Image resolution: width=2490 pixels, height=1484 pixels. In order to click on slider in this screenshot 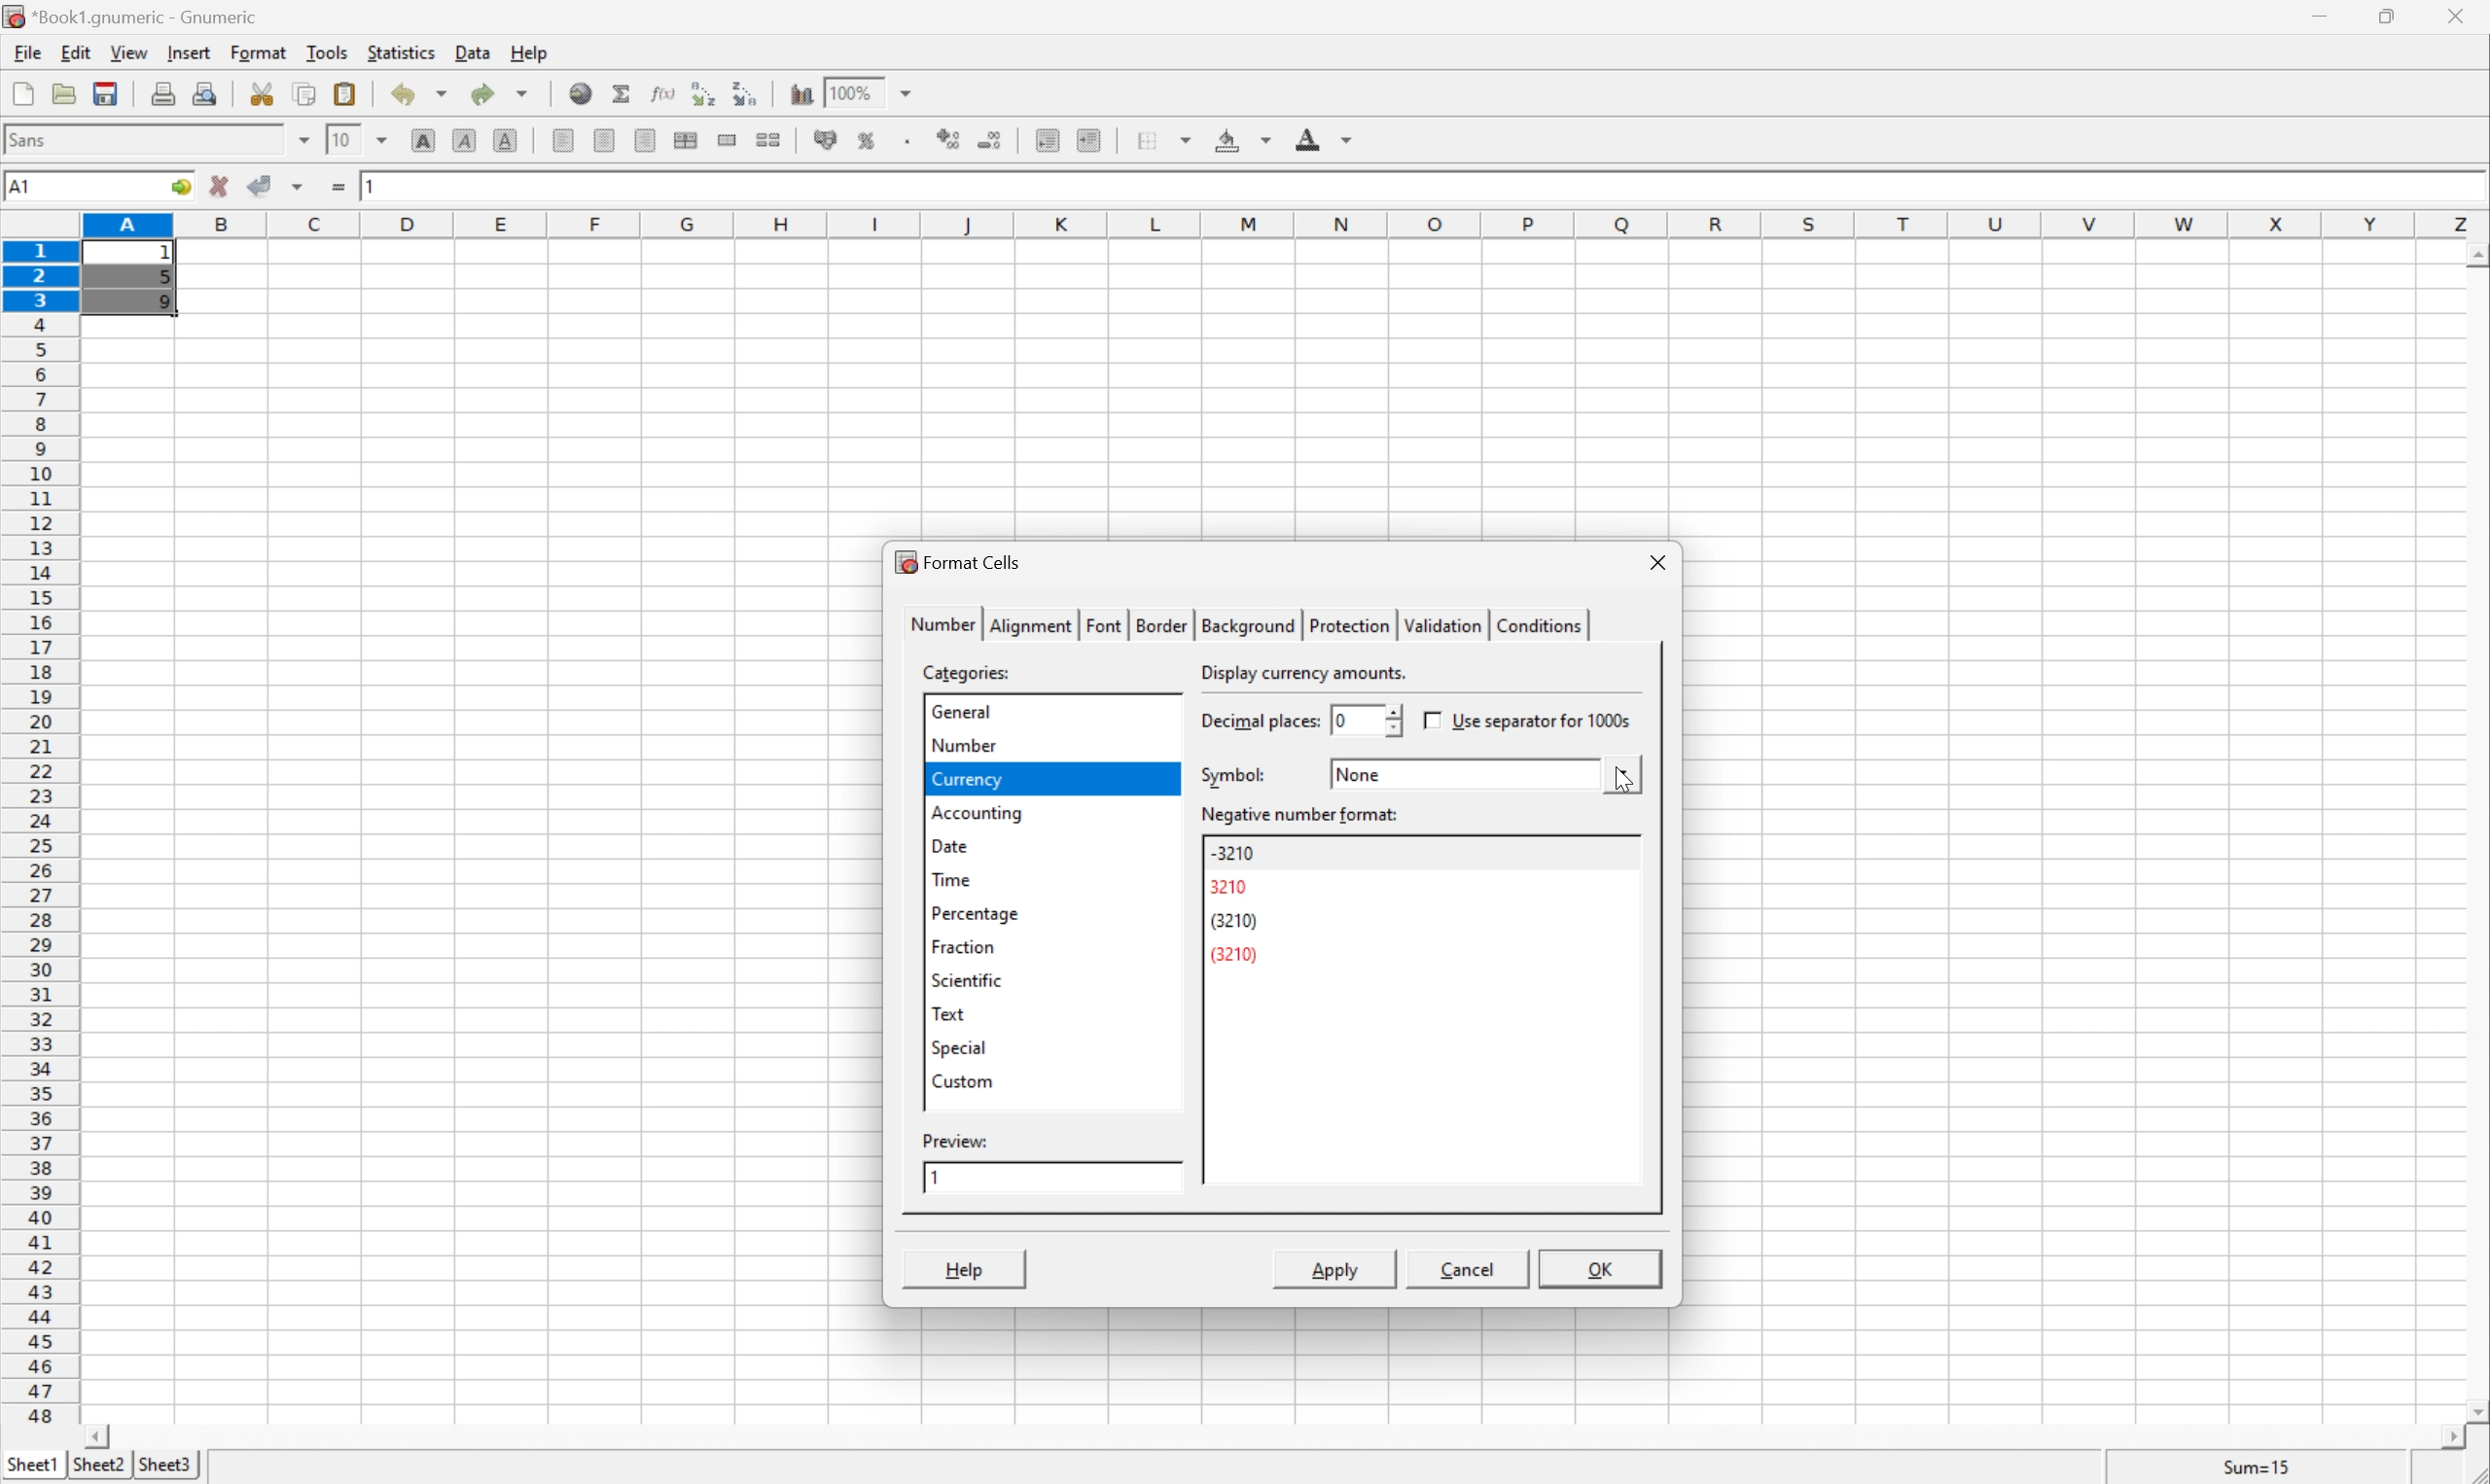, I will do `click(1390, 719)`.